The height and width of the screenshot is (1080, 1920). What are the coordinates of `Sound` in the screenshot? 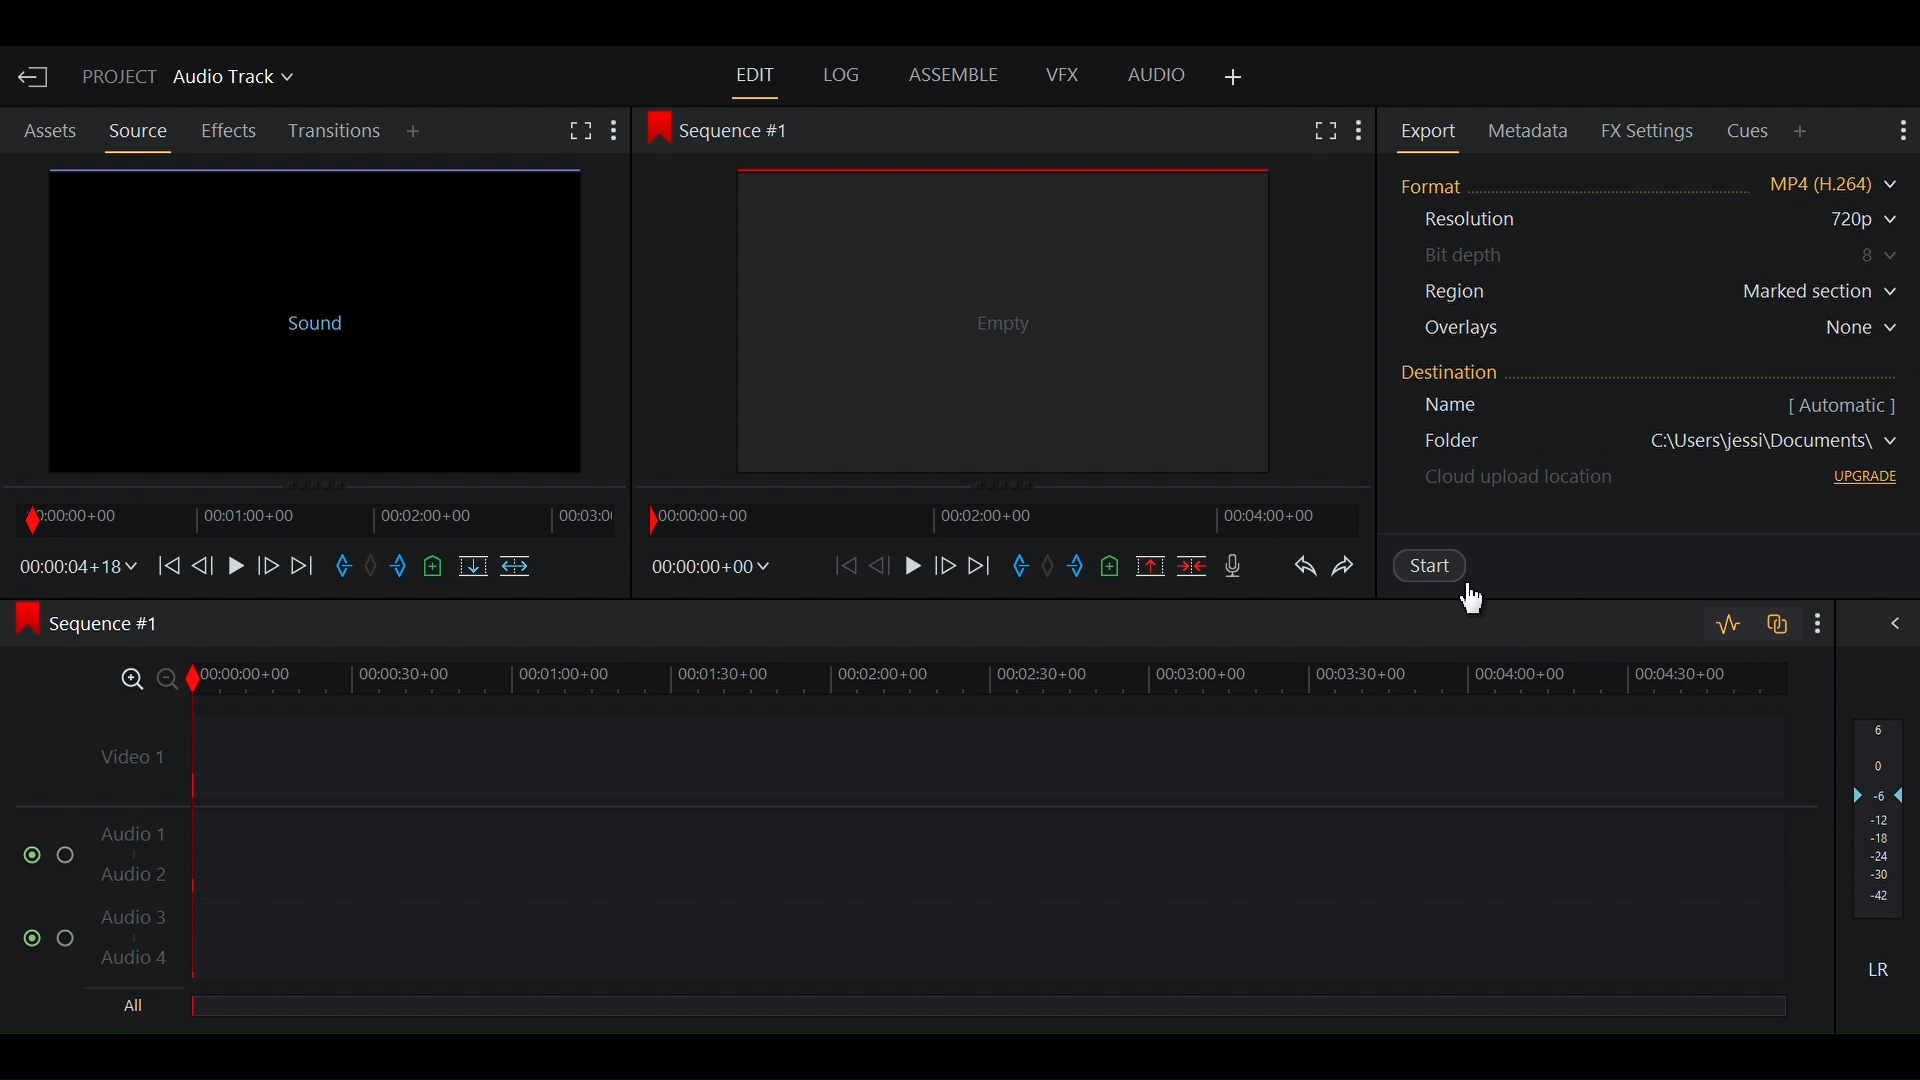 It's located at (311, 316).